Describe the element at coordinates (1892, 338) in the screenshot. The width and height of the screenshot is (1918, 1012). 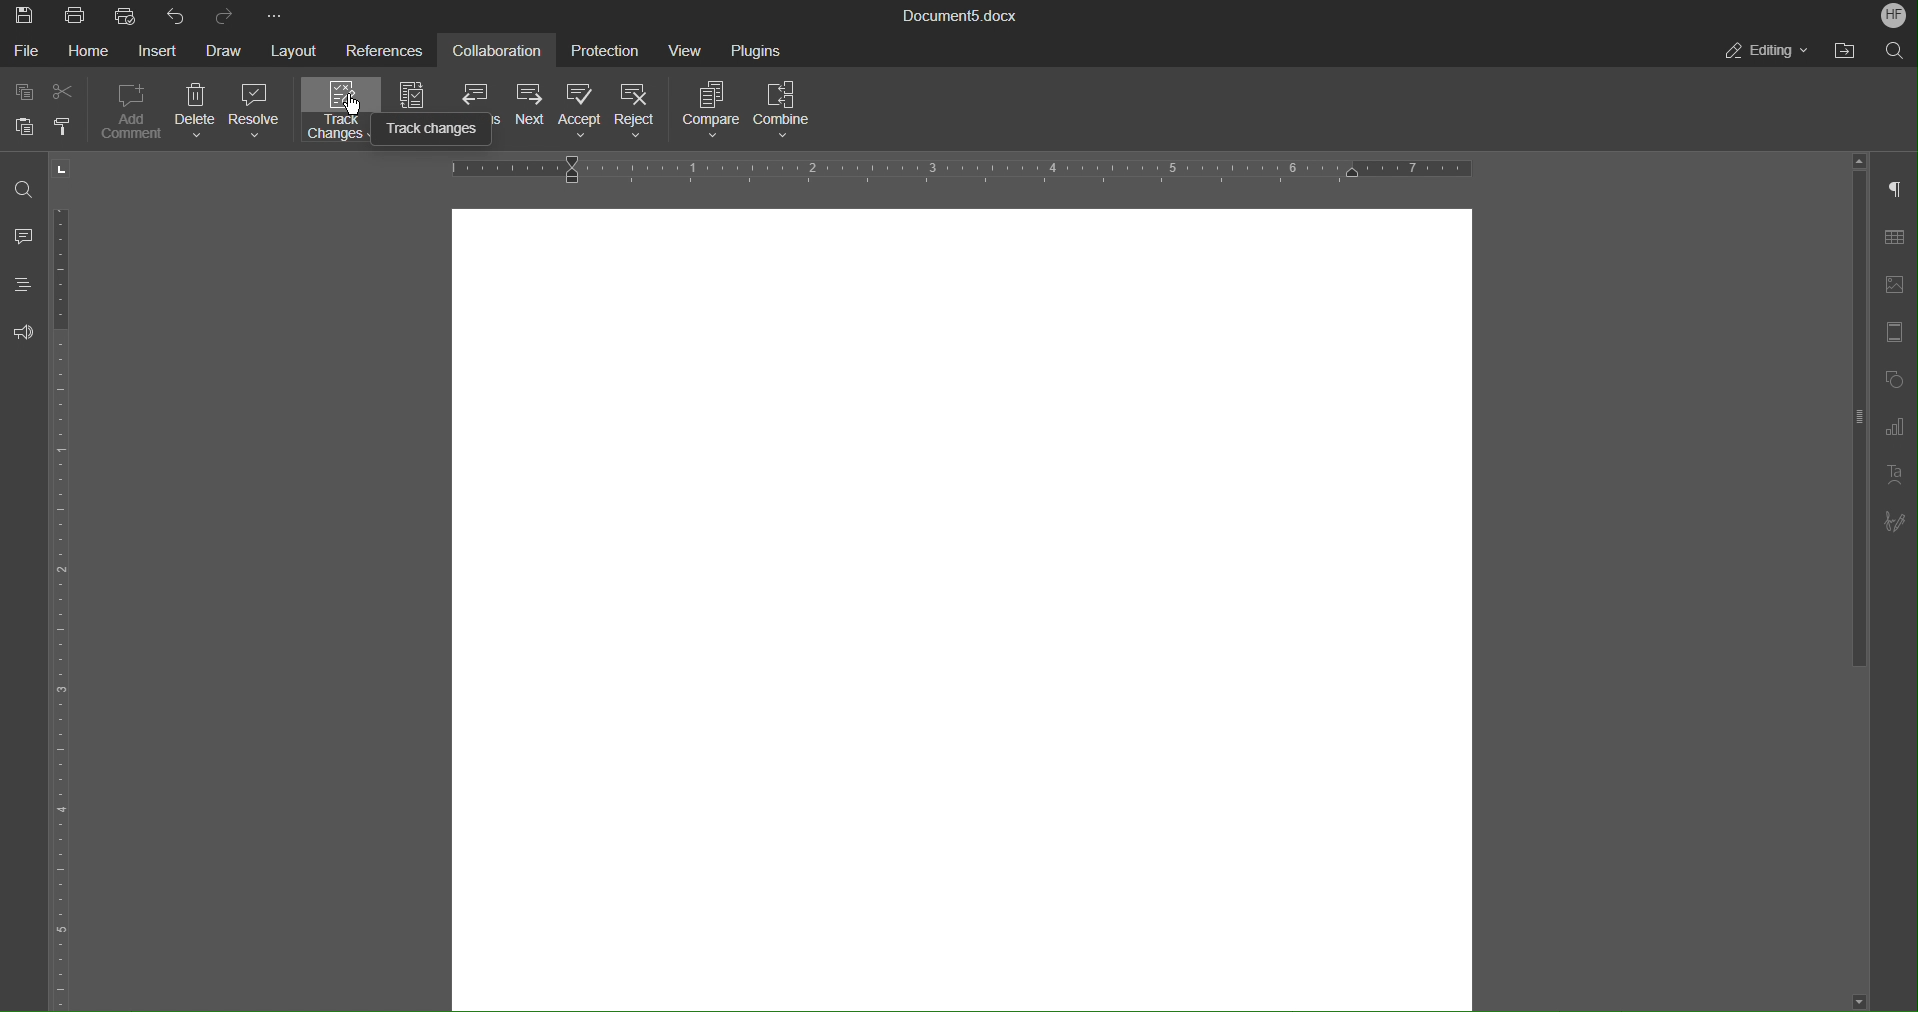
I see `Header/Footer` at that location.